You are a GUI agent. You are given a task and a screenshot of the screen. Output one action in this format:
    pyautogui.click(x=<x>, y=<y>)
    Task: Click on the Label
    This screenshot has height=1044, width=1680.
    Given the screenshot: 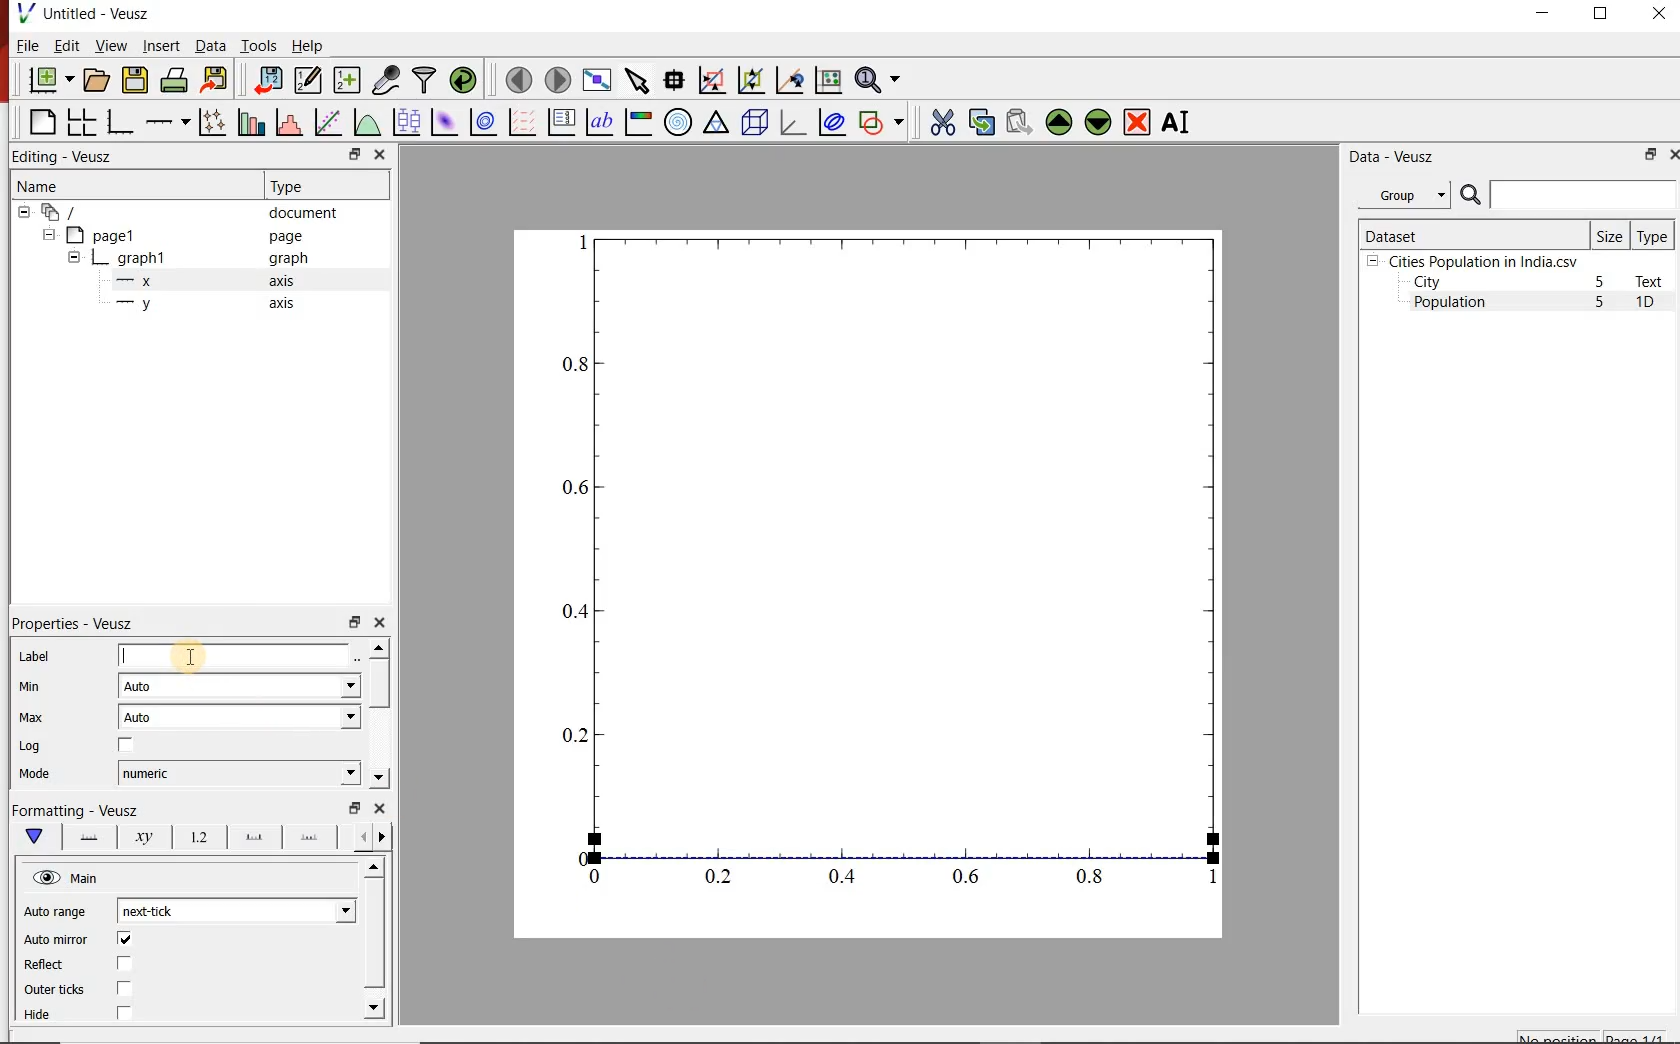 What is the action you would take?
    pyautogui.click(x=32, y=656)
    